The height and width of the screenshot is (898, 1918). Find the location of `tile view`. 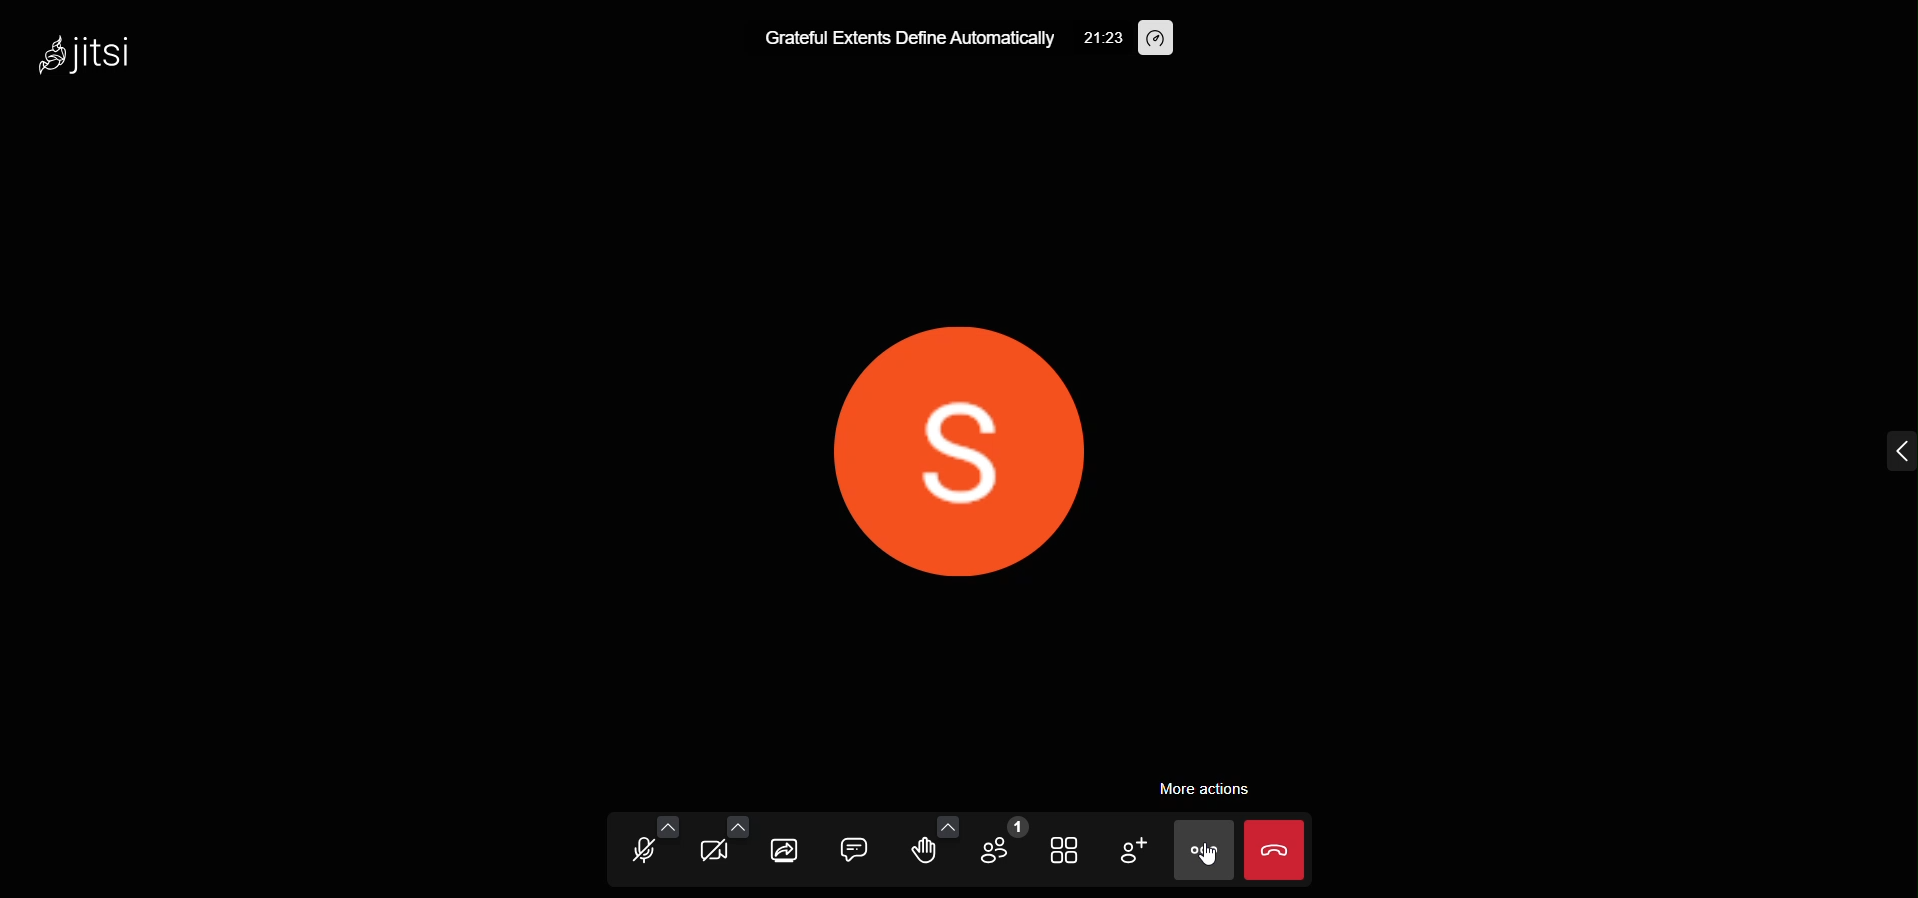

tile view is located at coordinates (1068, 849).